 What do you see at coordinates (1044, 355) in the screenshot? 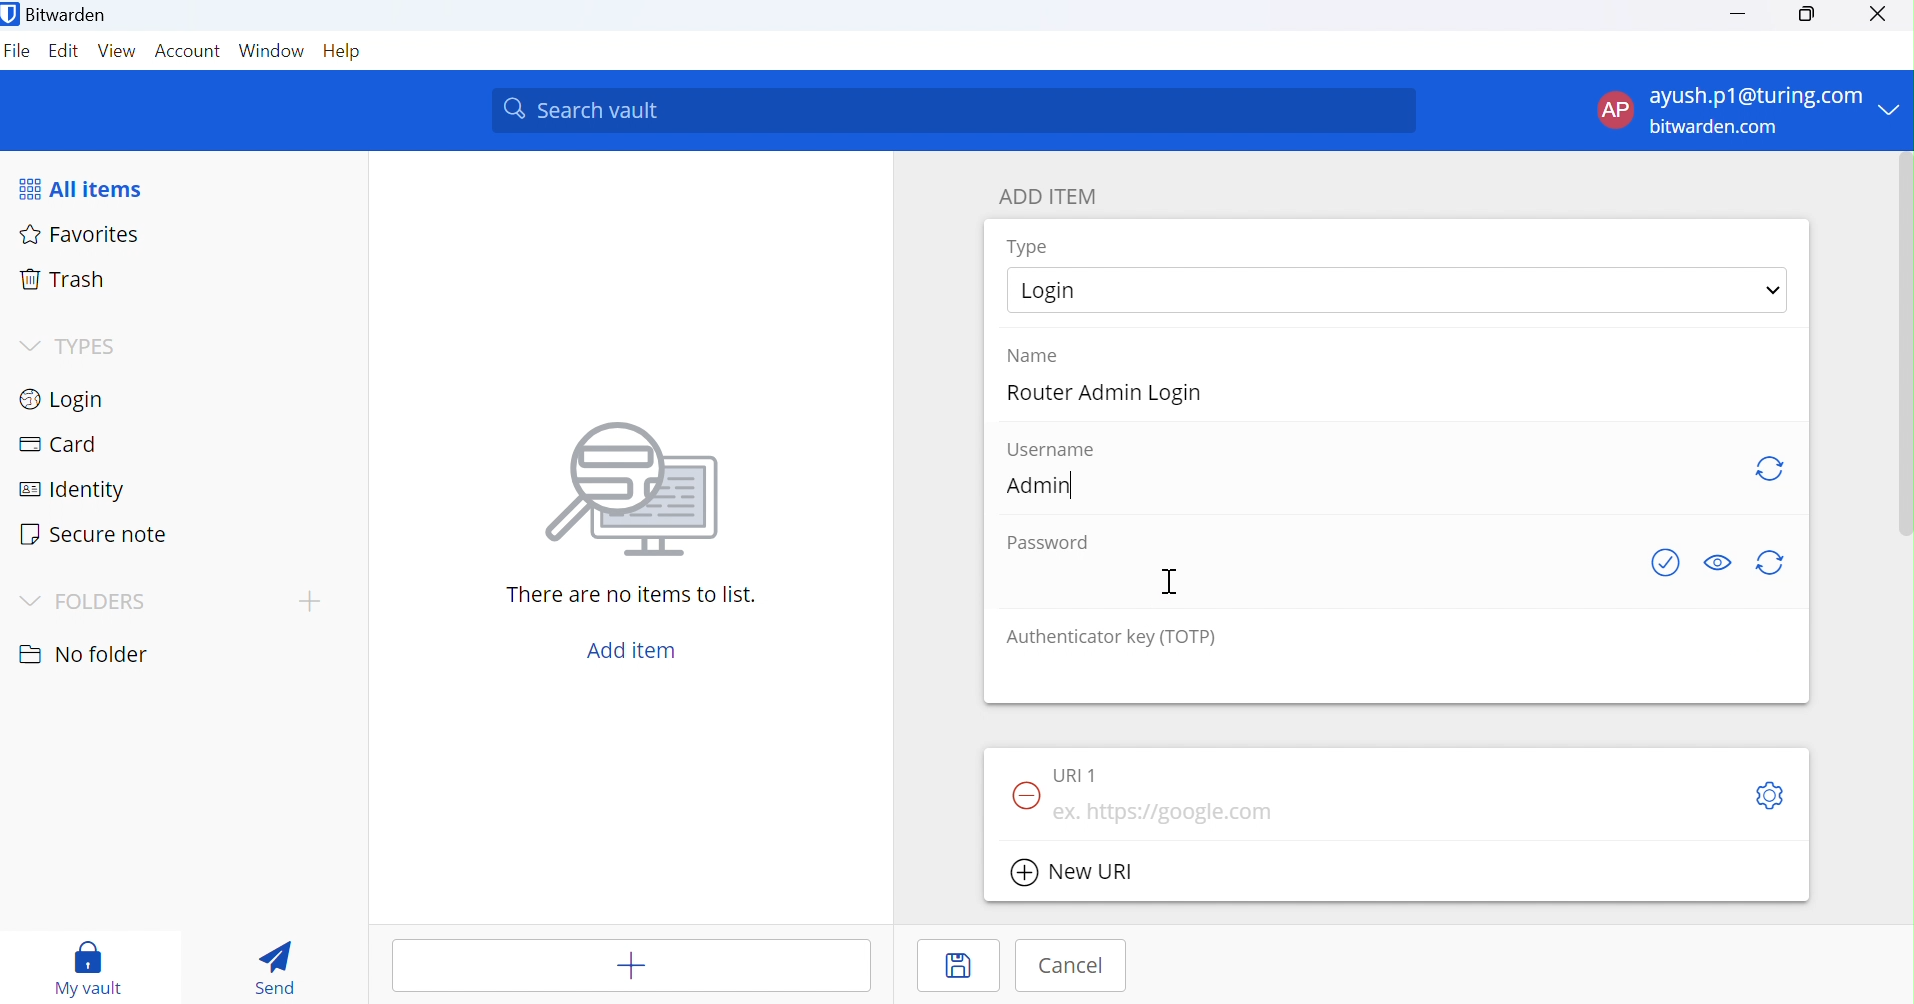
I see `Name` at bounding box center [1044, 355].